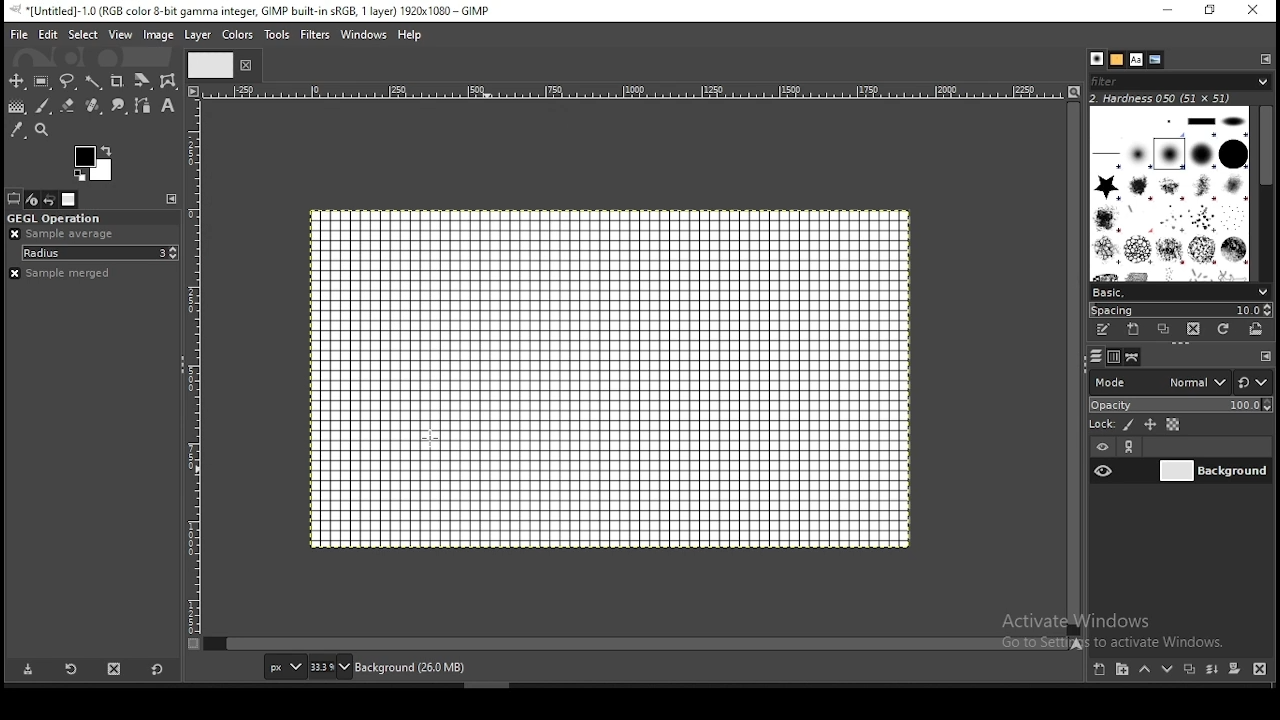 This screenshot has width=1280, height=720. What do you see at coordinates (1128, 425) in the screenshot?
I see `lock pixels` at bounding box center [1128, 425].